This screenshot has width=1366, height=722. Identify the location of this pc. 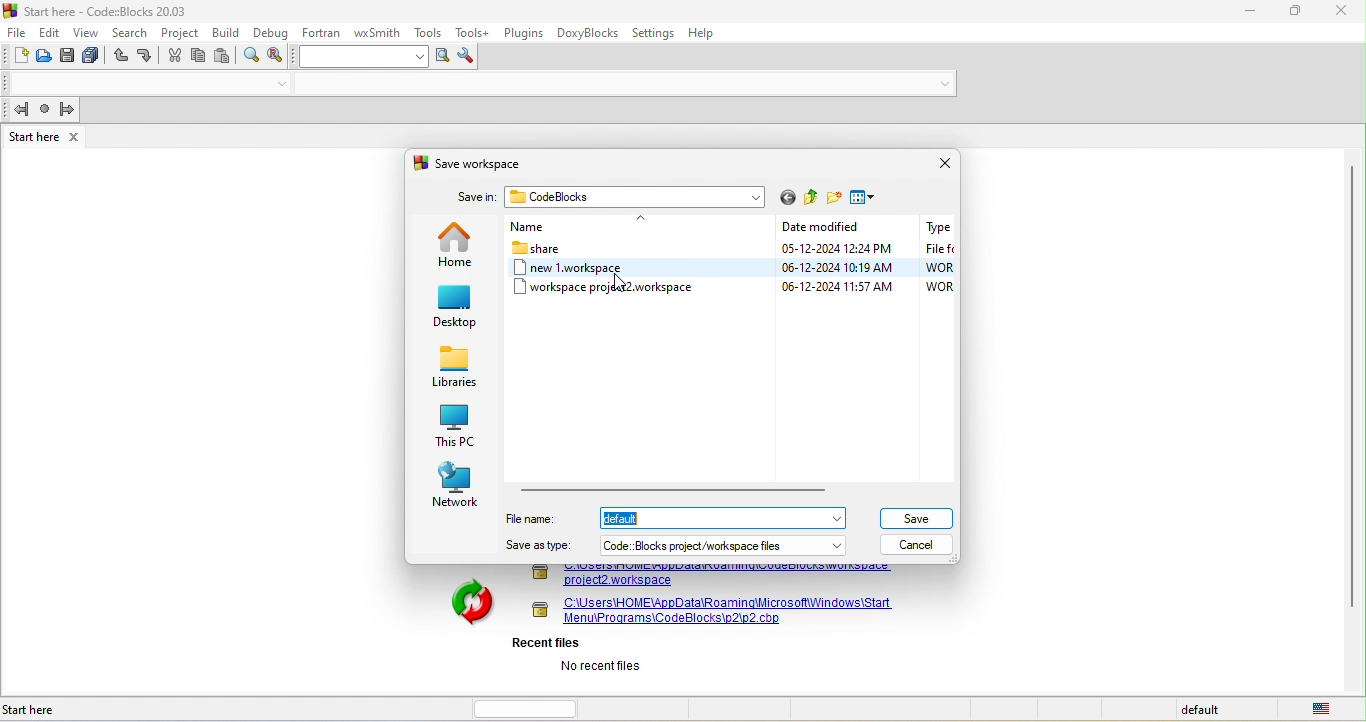
(453, 425).